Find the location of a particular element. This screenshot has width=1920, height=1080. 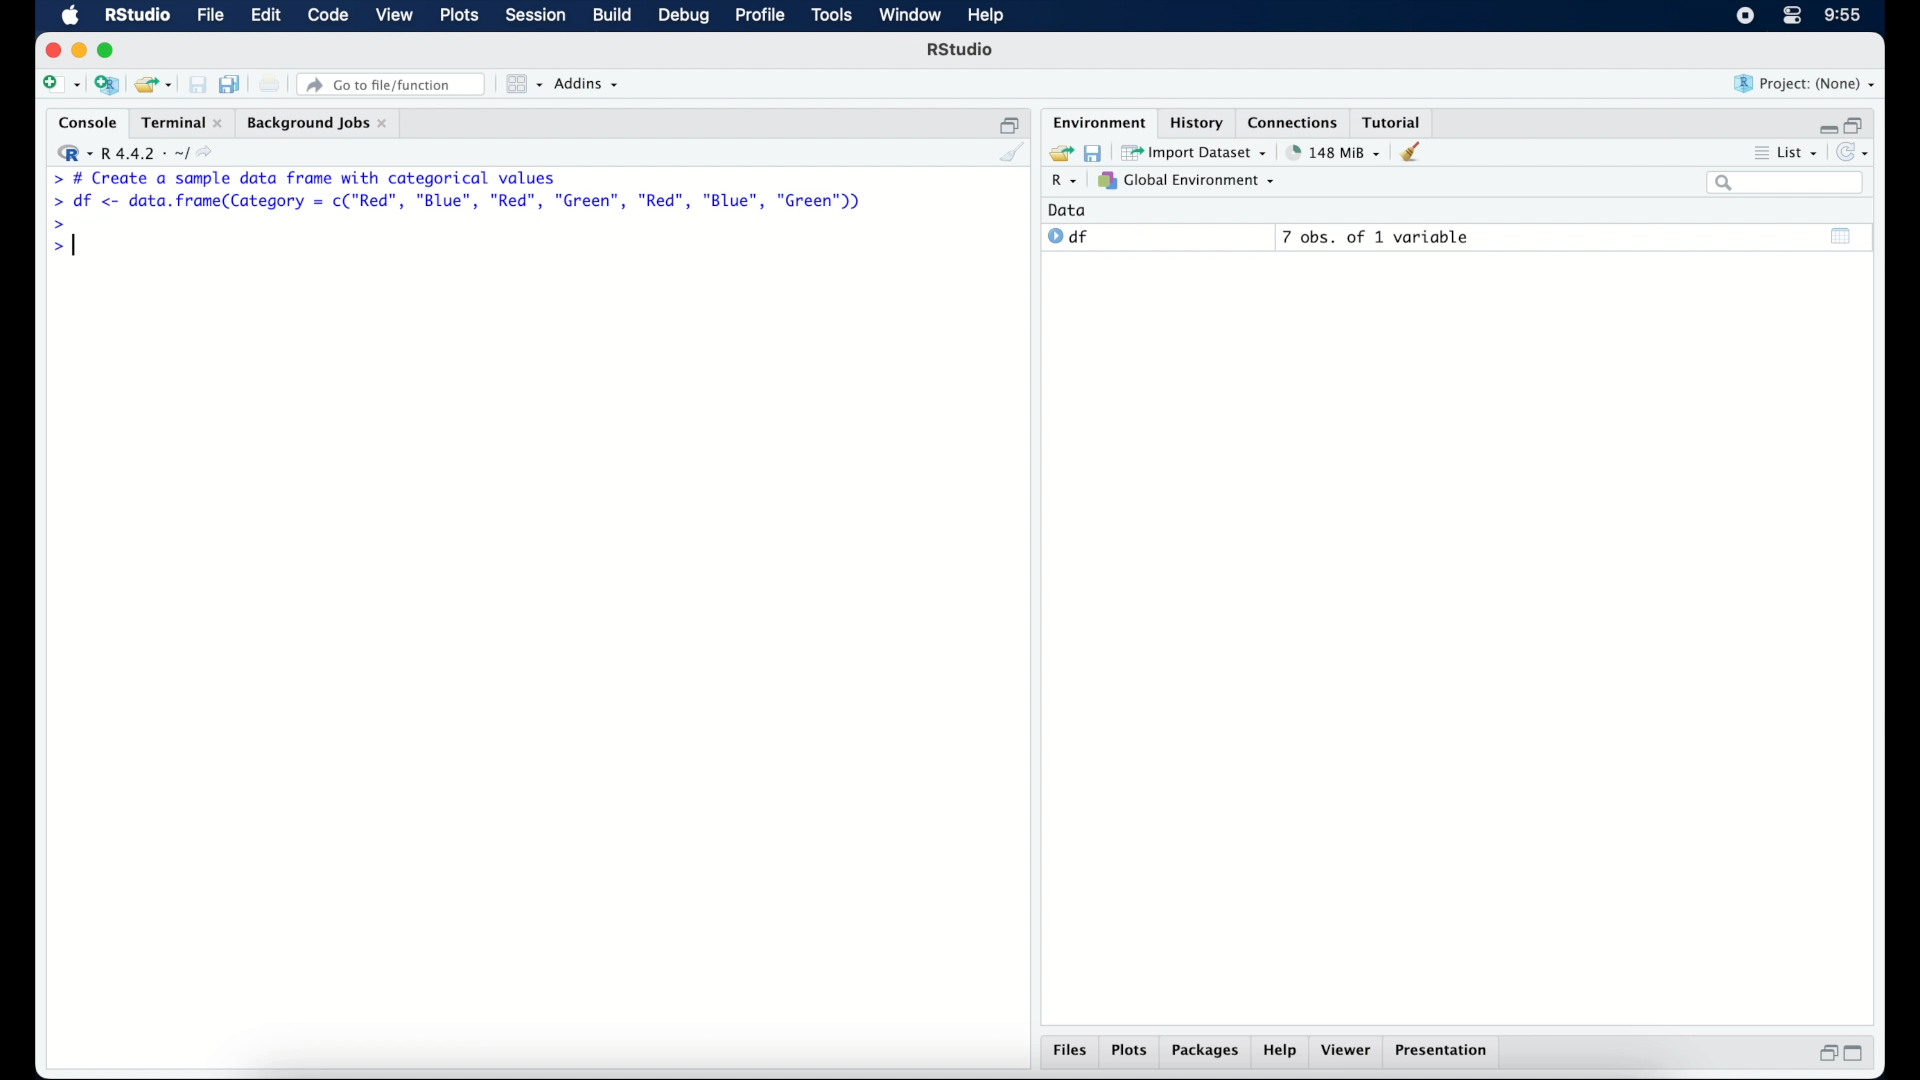

R studio is located at coordinates (137, 16).